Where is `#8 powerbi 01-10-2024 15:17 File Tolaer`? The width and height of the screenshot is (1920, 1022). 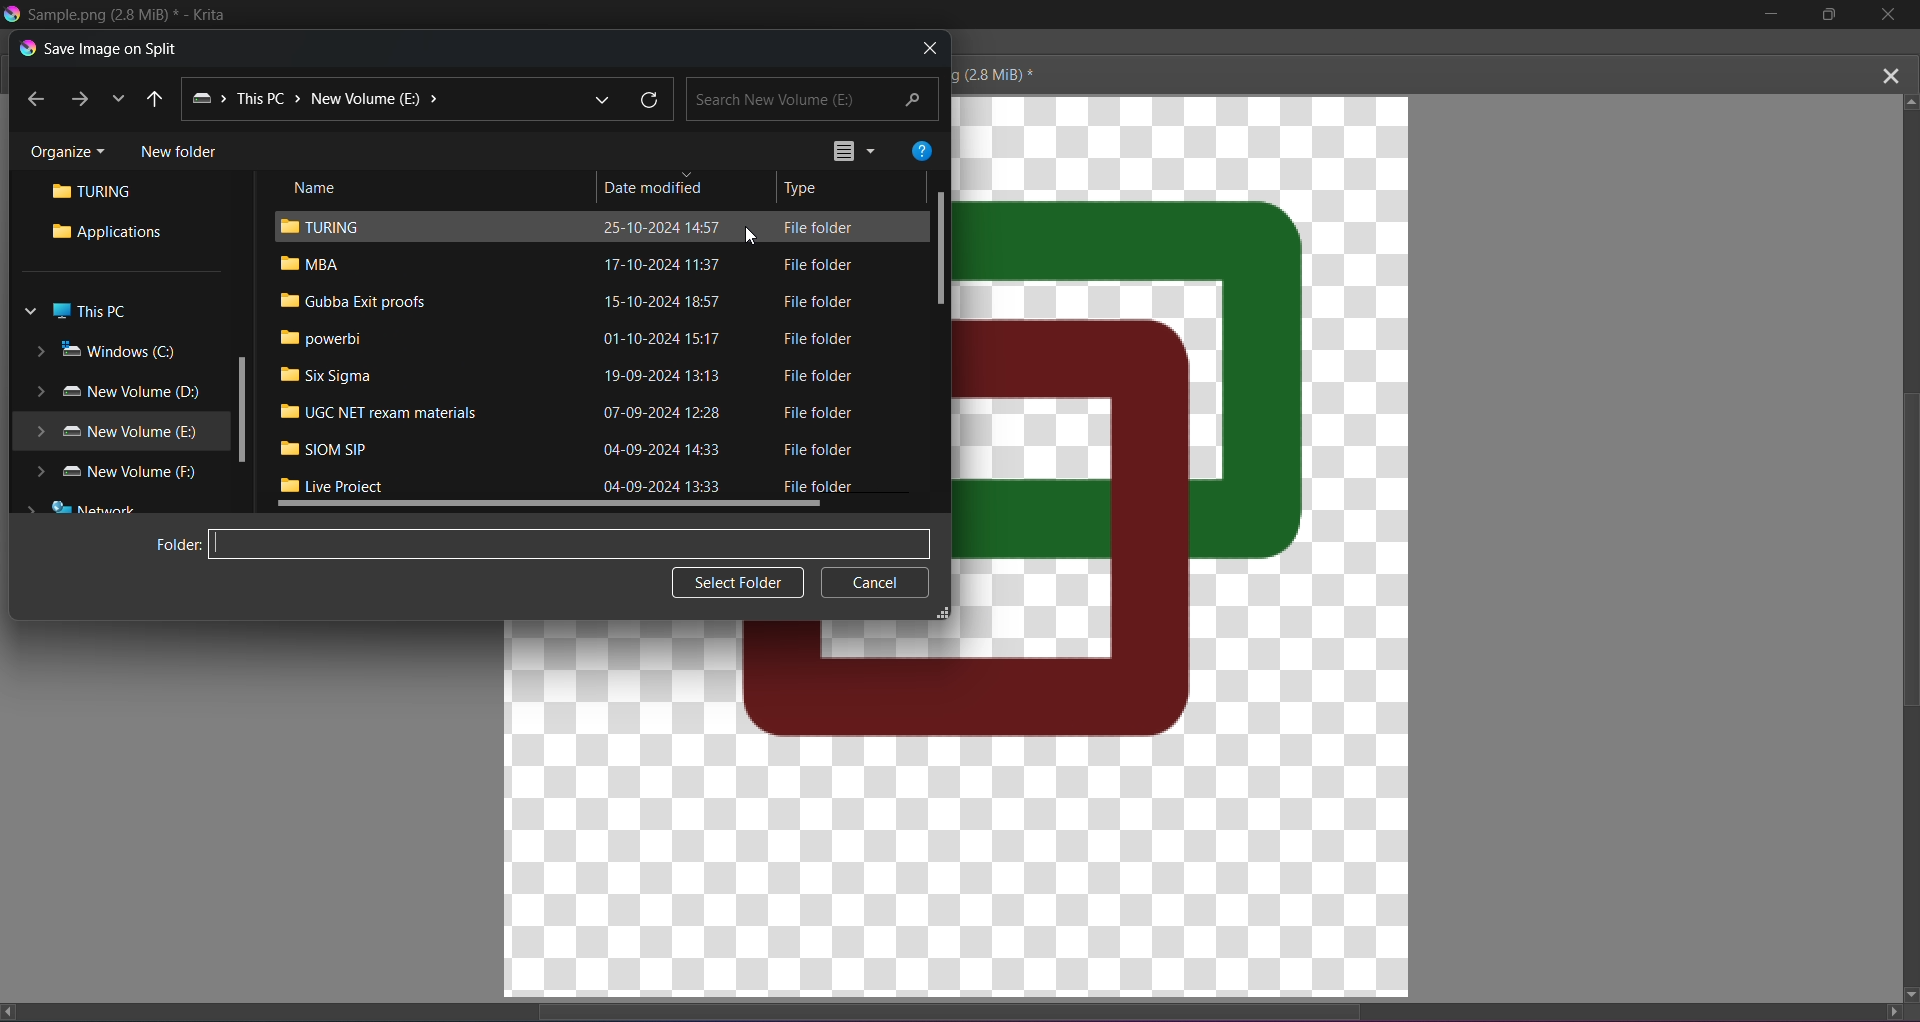
#8 powerbi 01-10-2024 15:17 File Tolaer is located at coordinates (592, 337).